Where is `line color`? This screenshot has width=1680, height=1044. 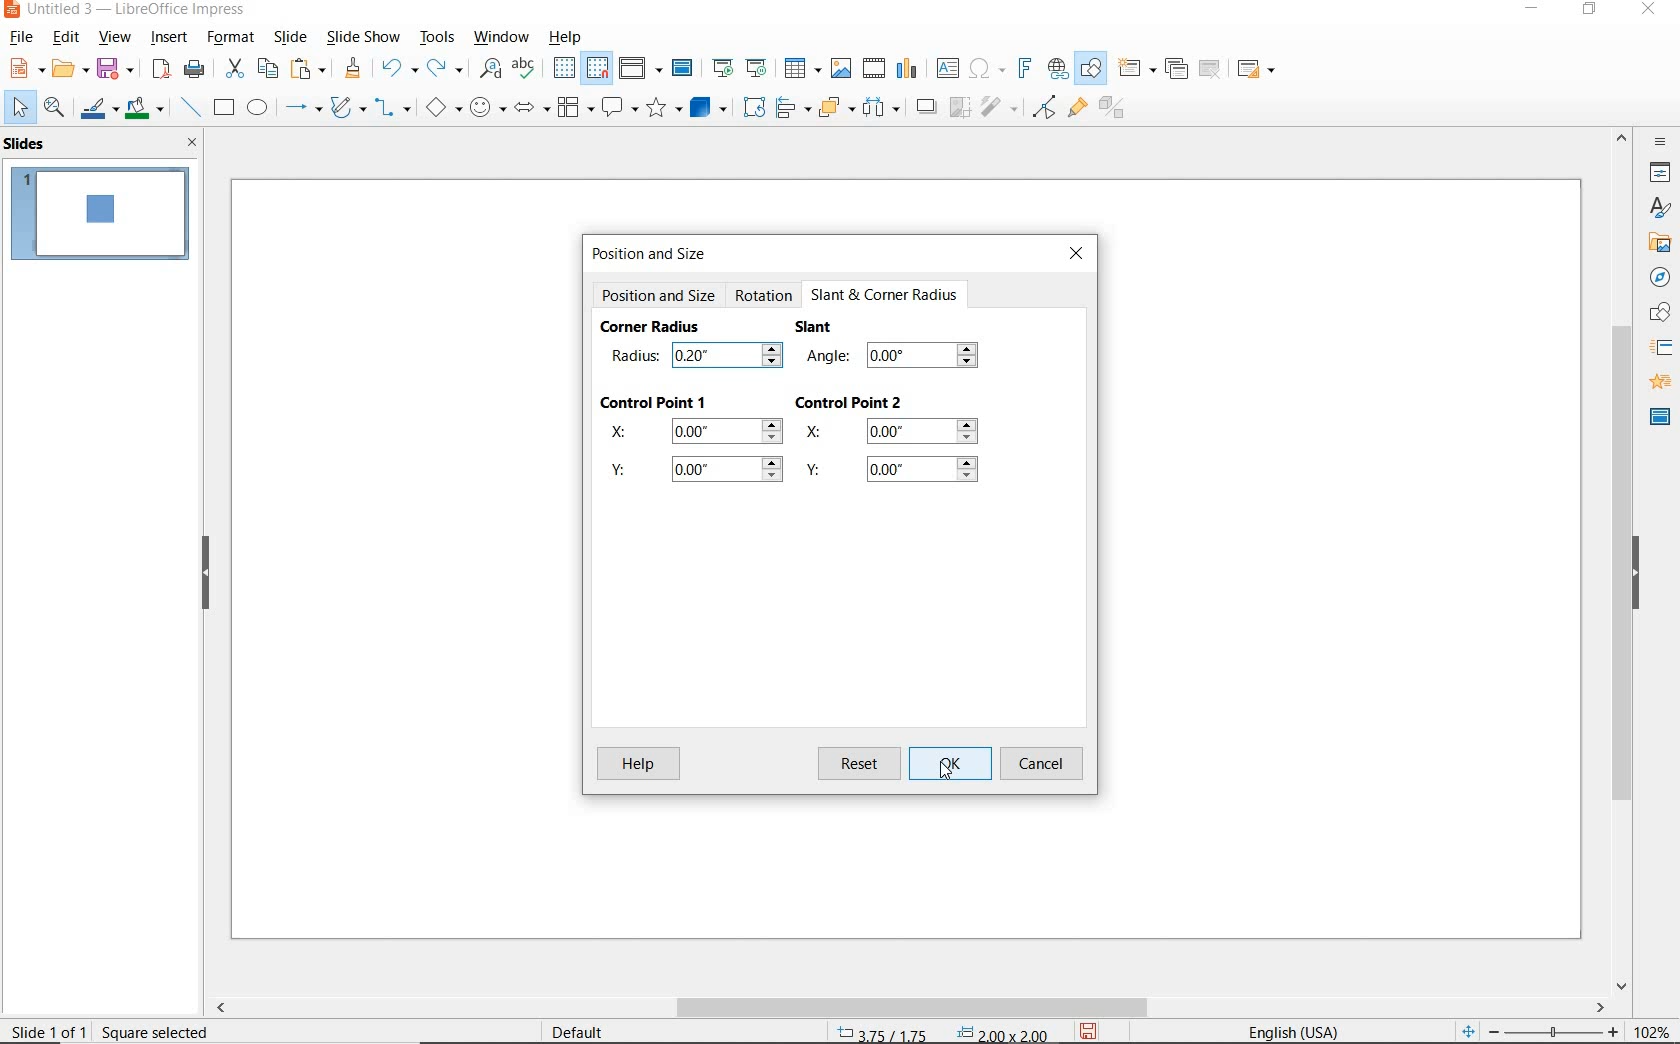 line color is located at coordinates (98, 107).